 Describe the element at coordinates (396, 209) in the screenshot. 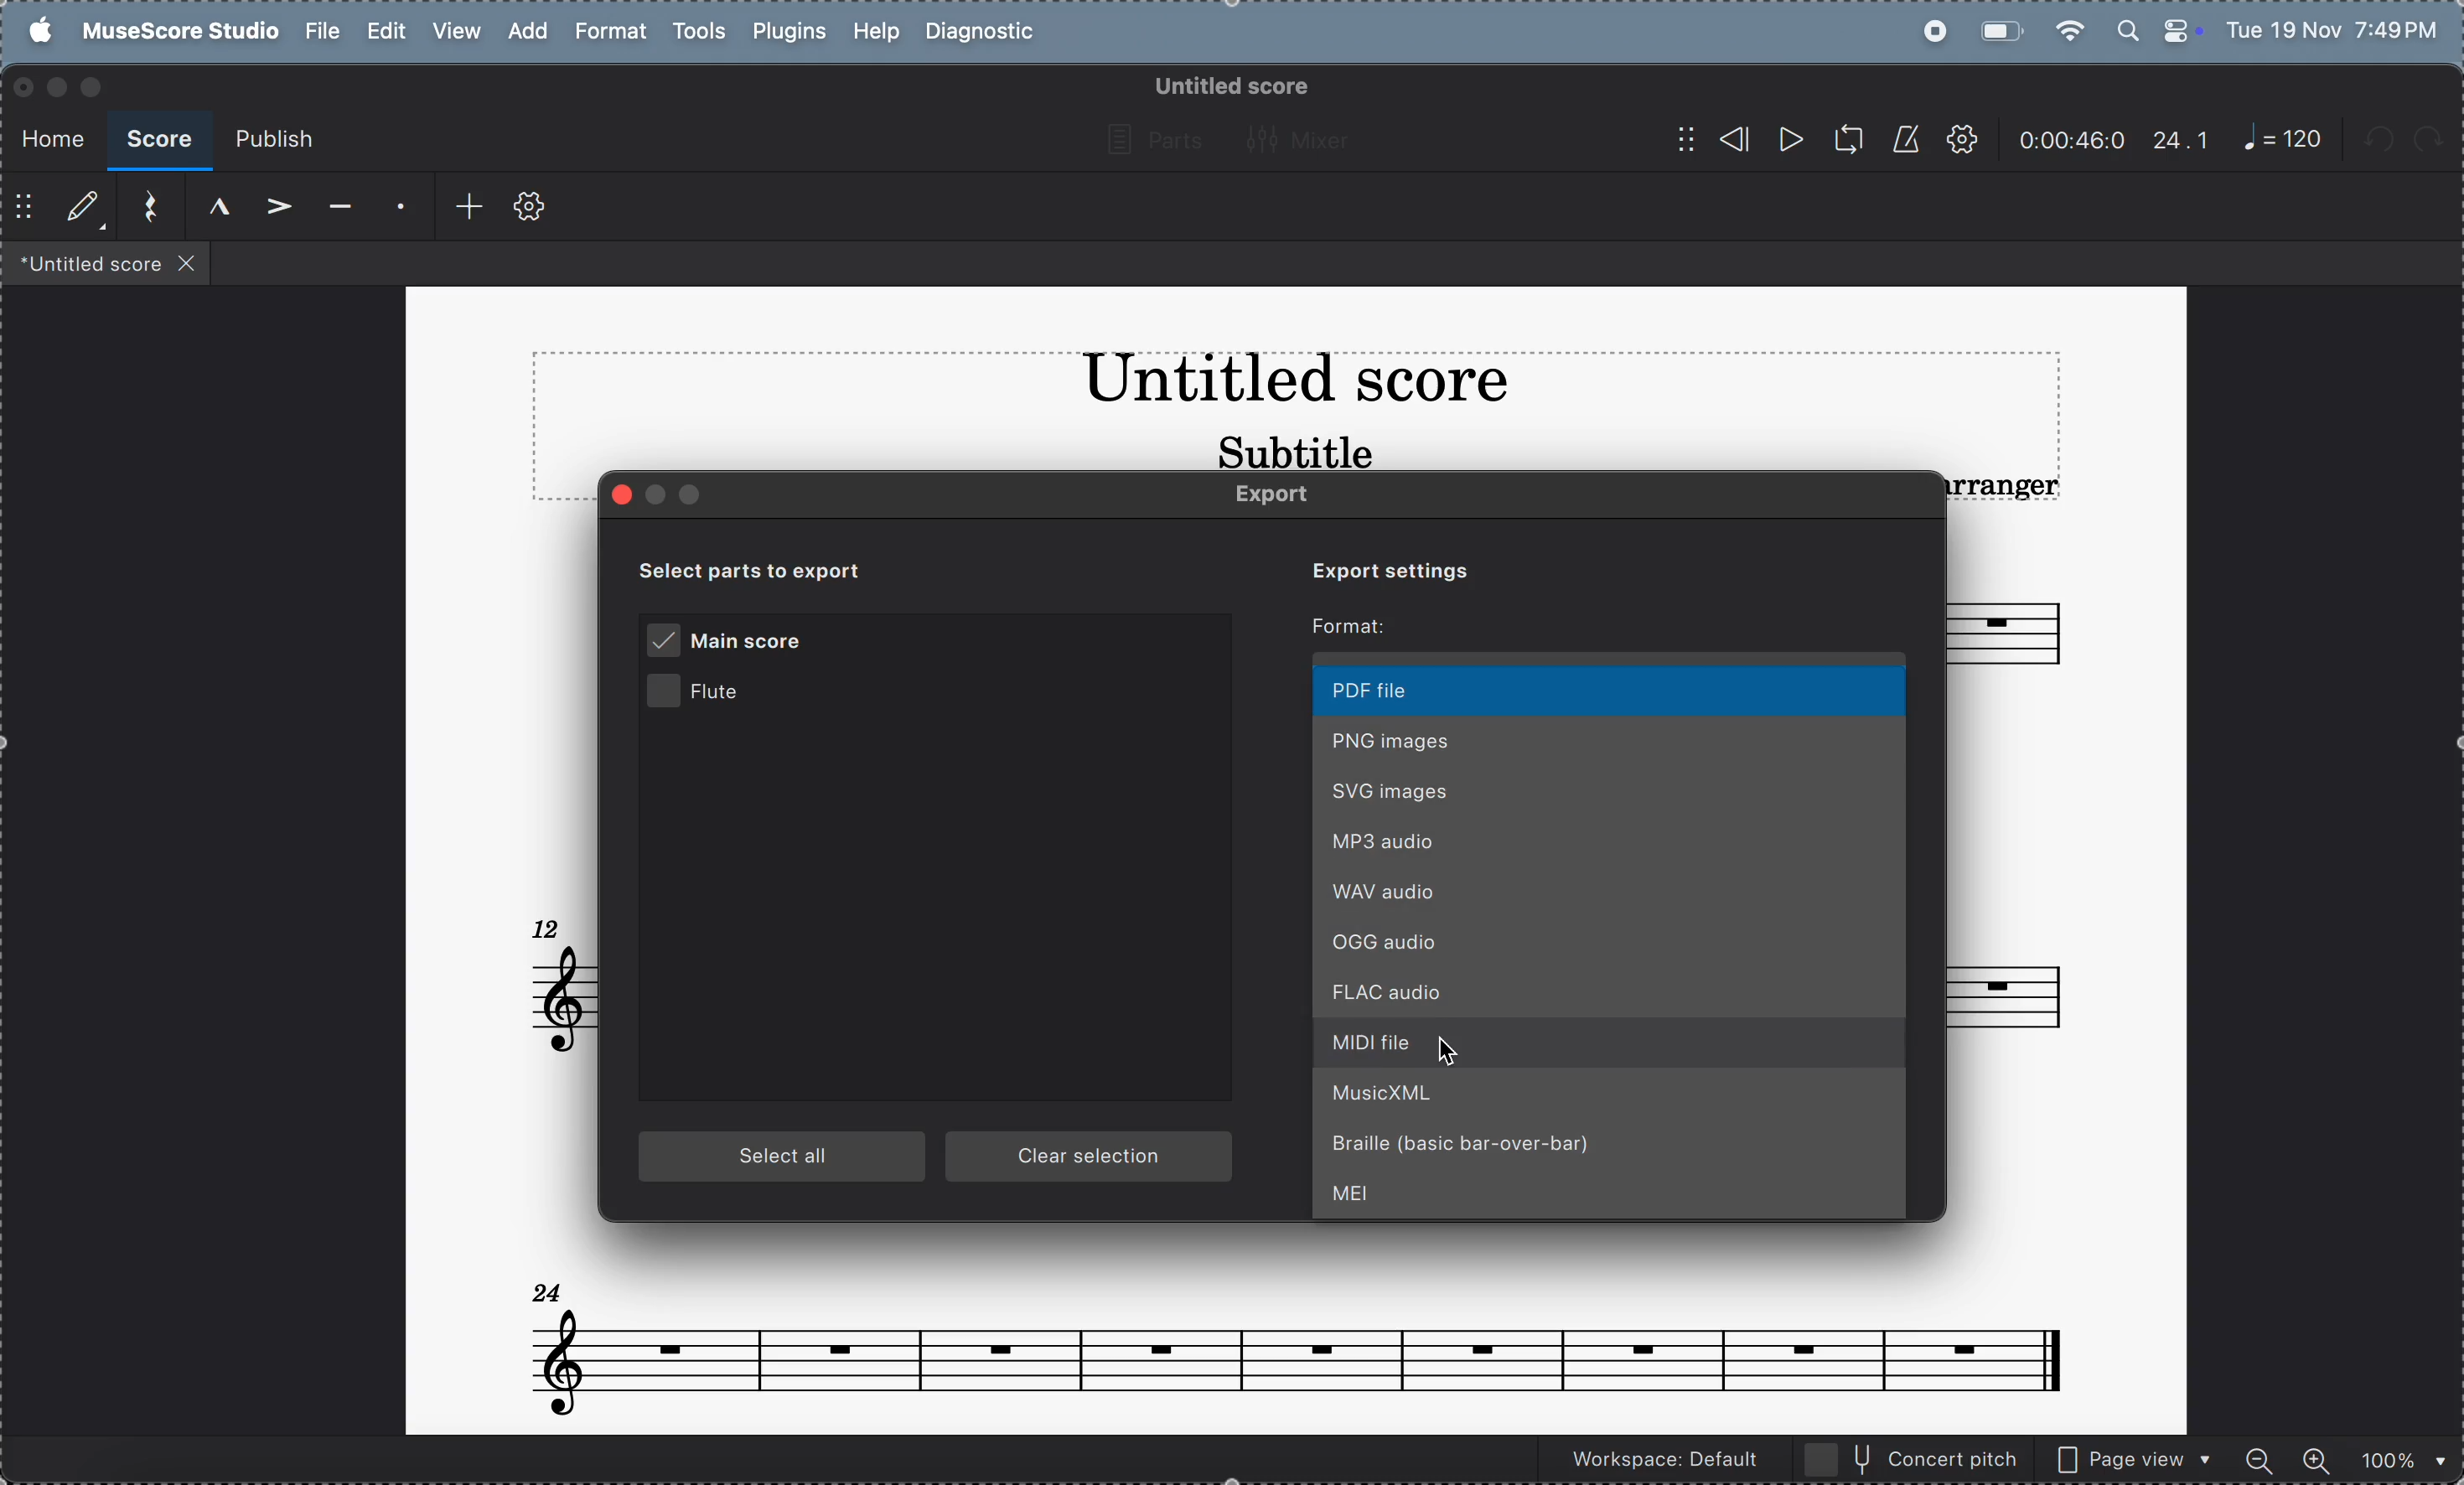

I see `staccato` at that location.